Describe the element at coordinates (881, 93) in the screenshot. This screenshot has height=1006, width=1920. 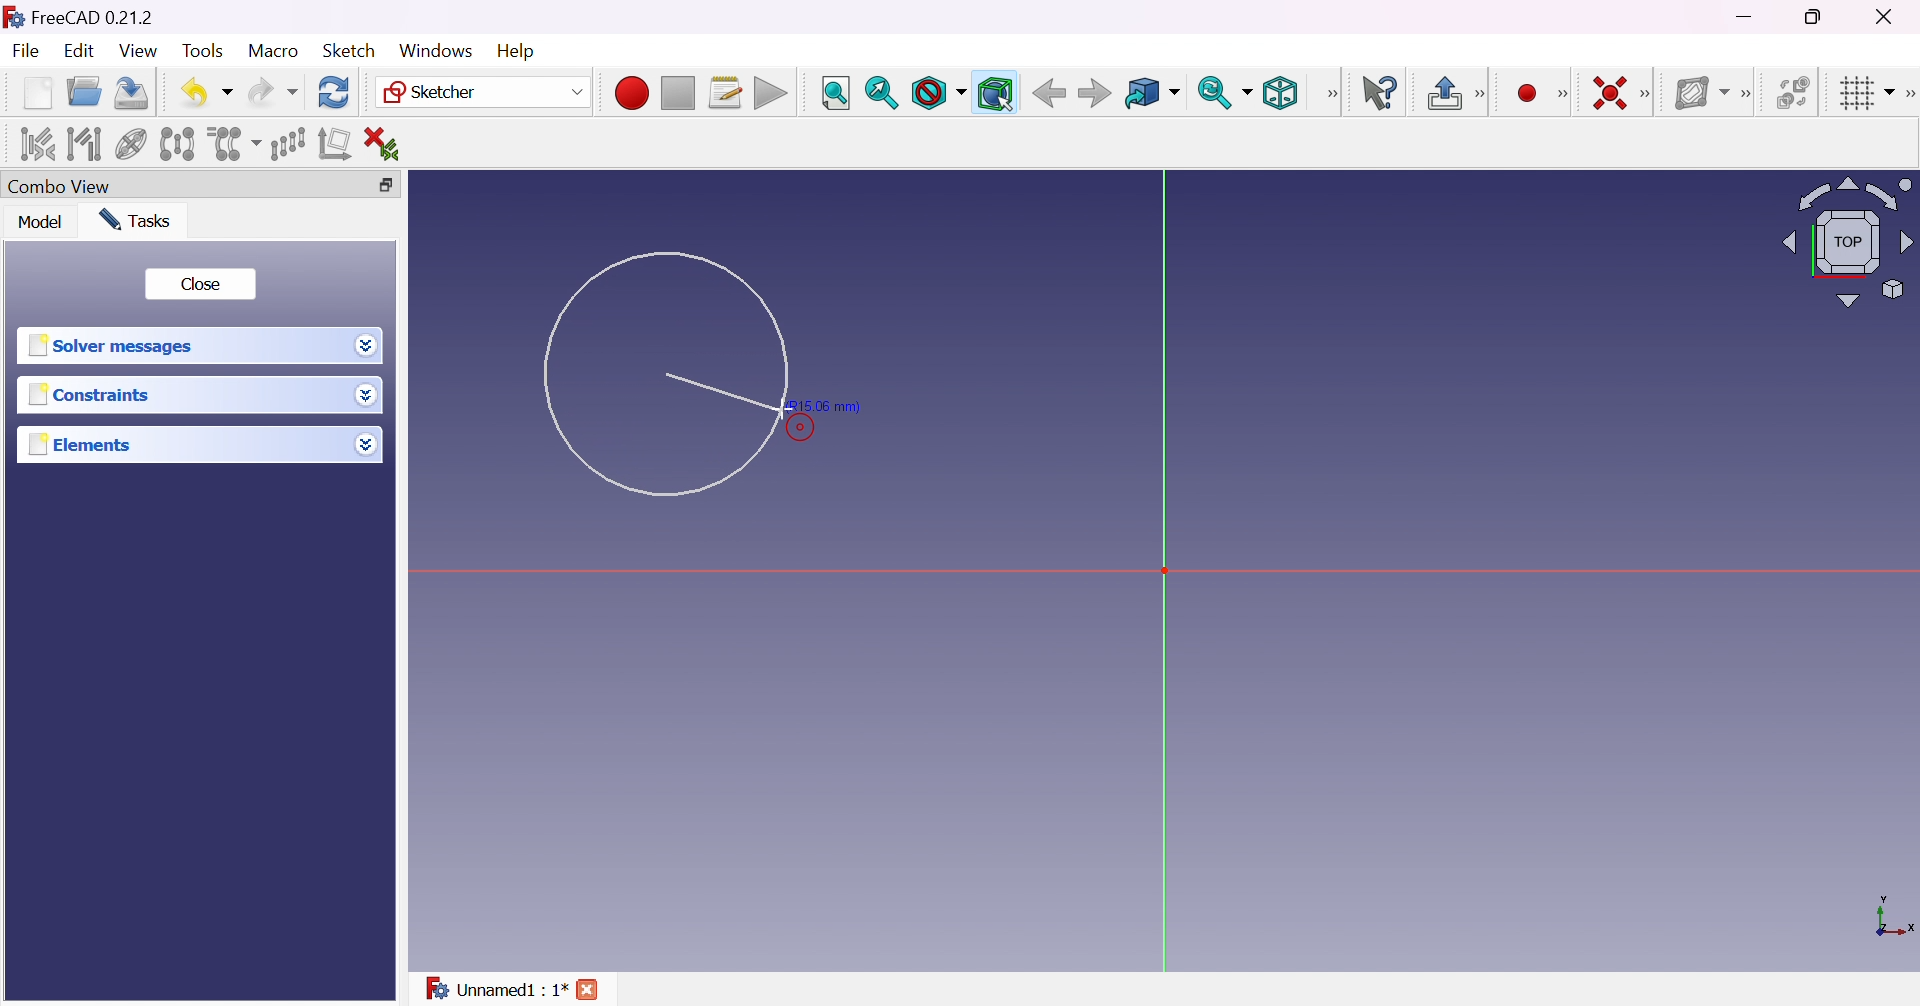
I see `Fit selection` at that location.